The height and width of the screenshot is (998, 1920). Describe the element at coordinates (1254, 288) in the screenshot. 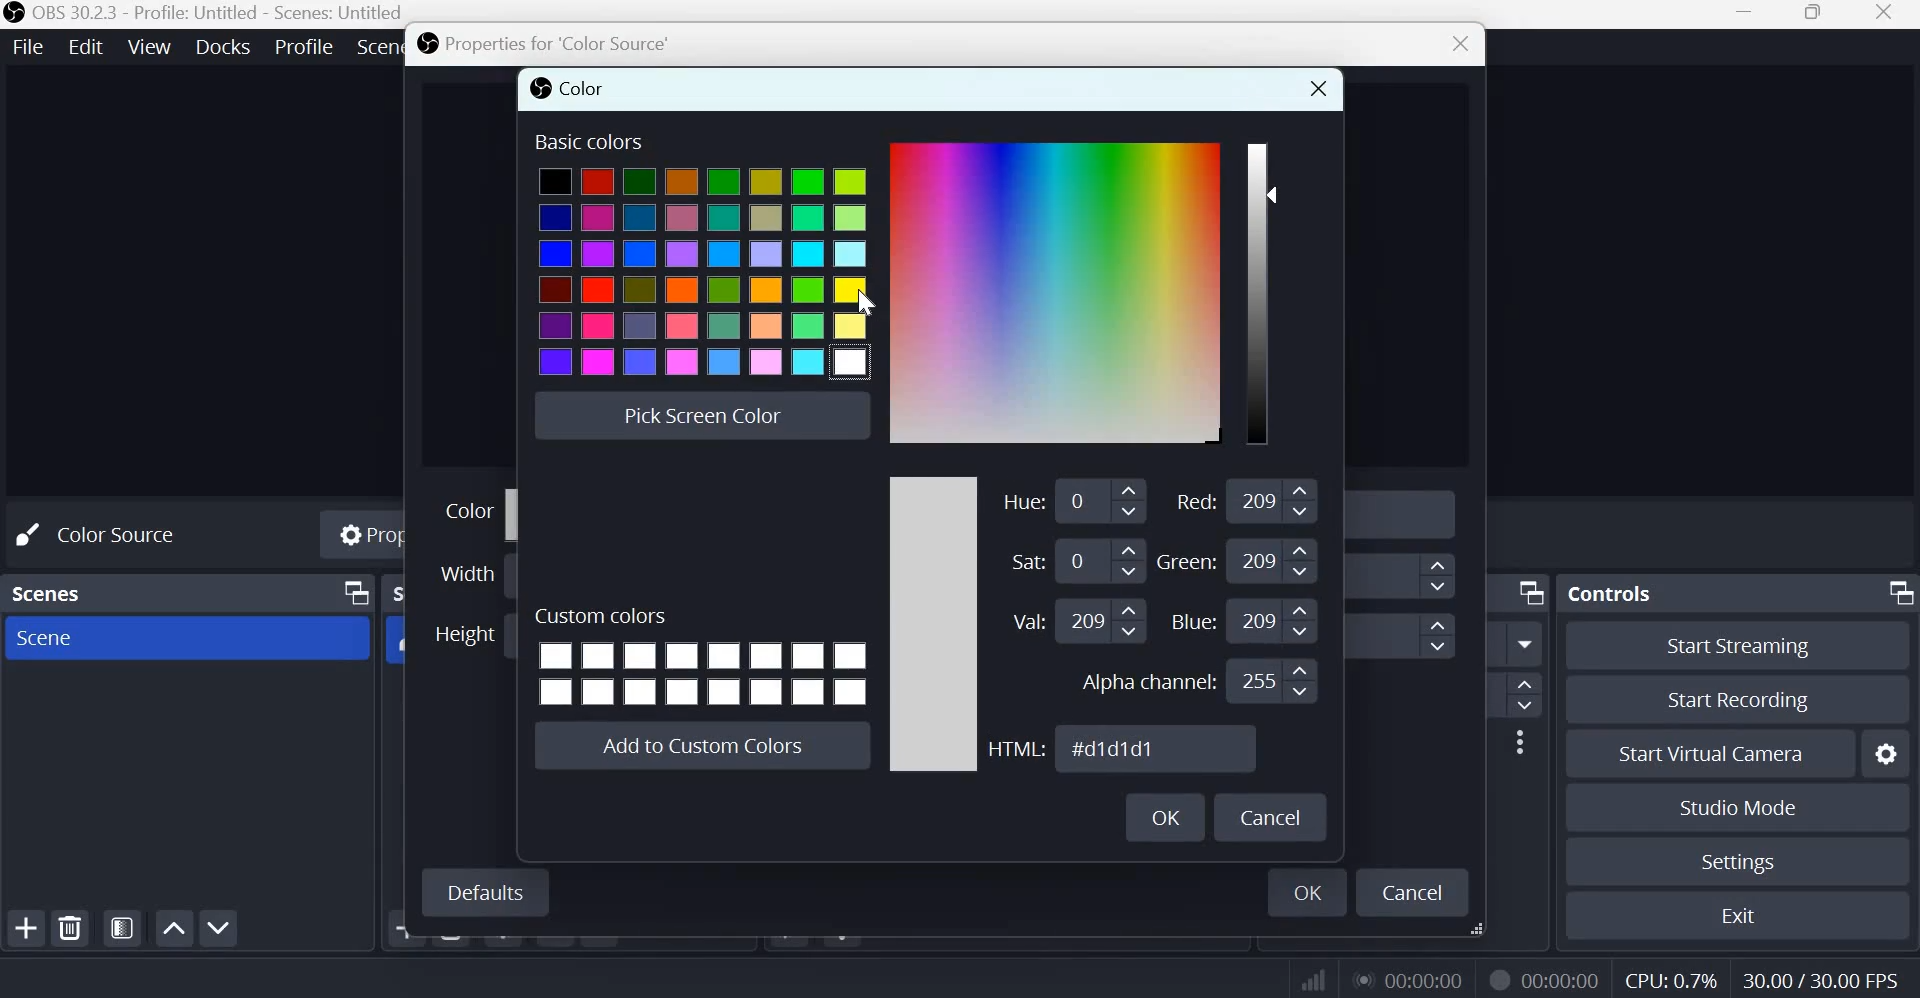

I see `color scale` at that location.